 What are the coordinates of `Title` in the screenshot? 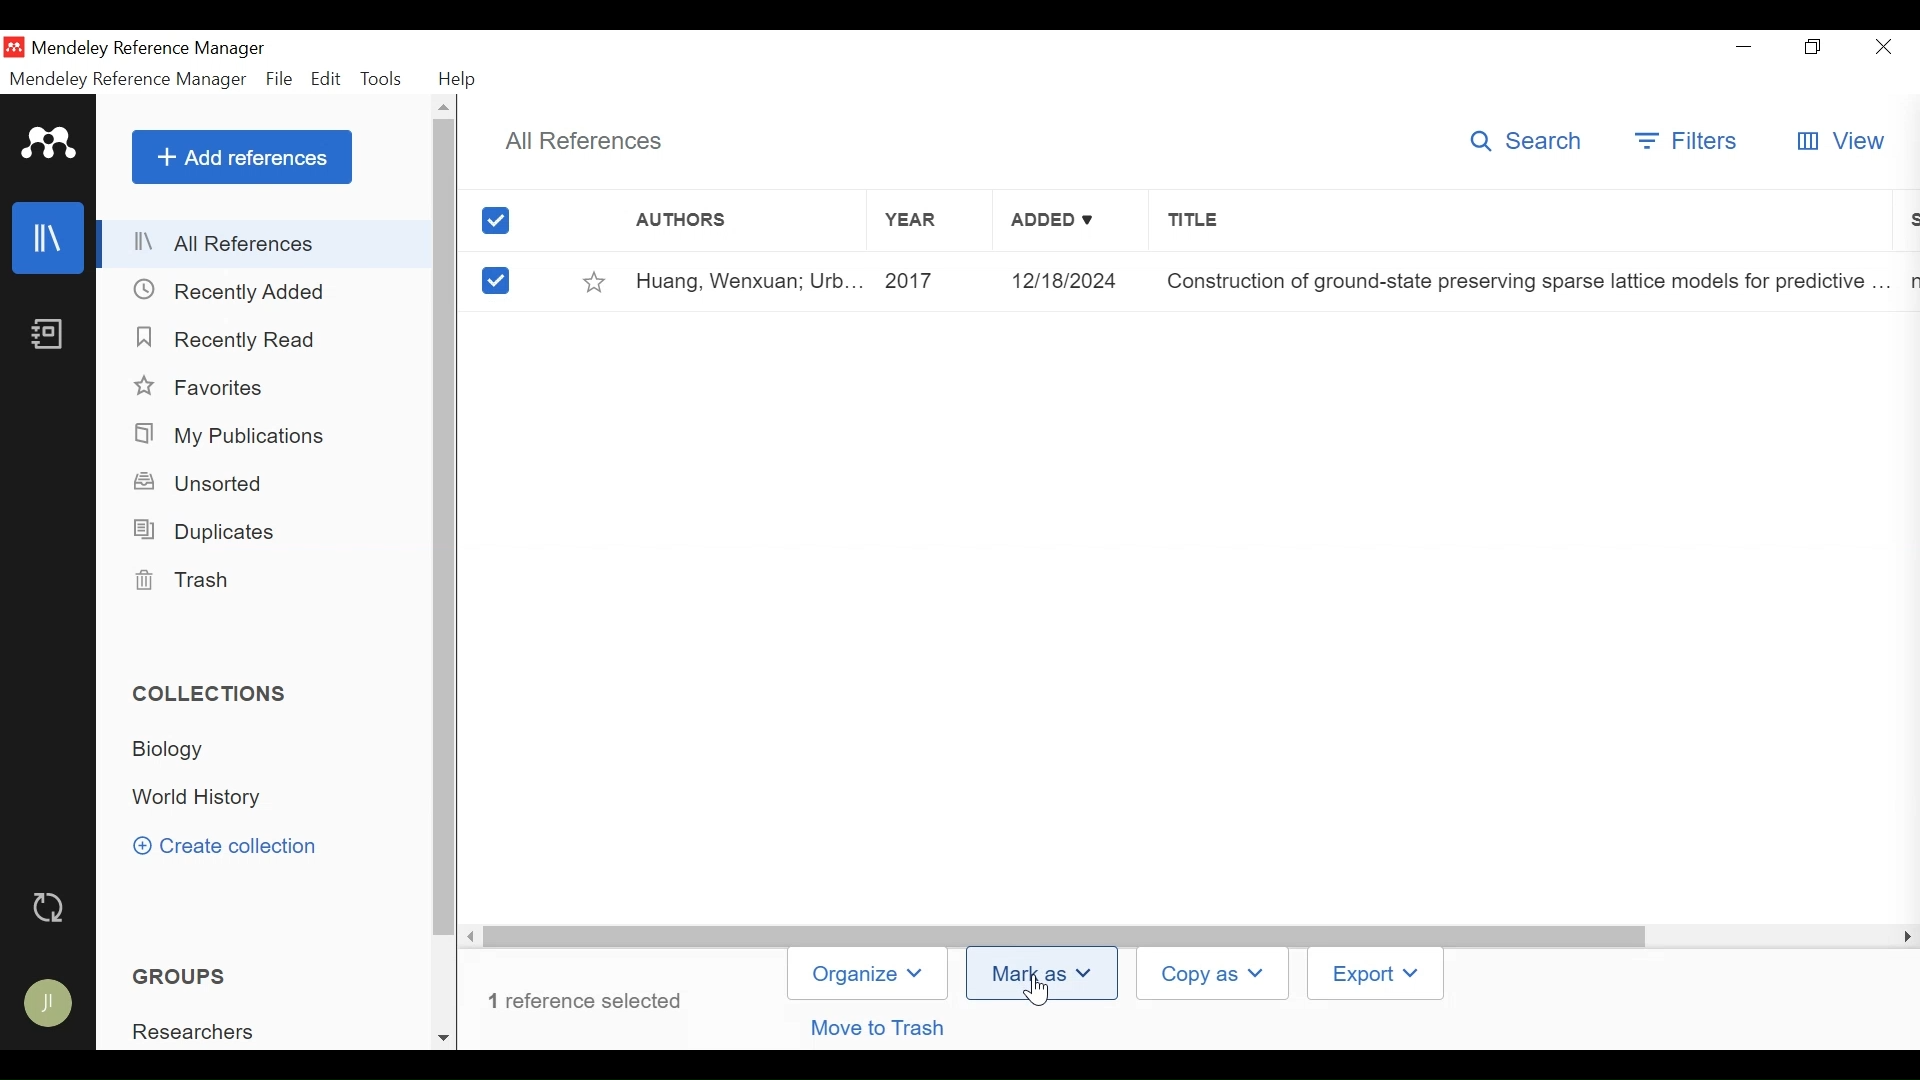 It's located at (1527, 224).